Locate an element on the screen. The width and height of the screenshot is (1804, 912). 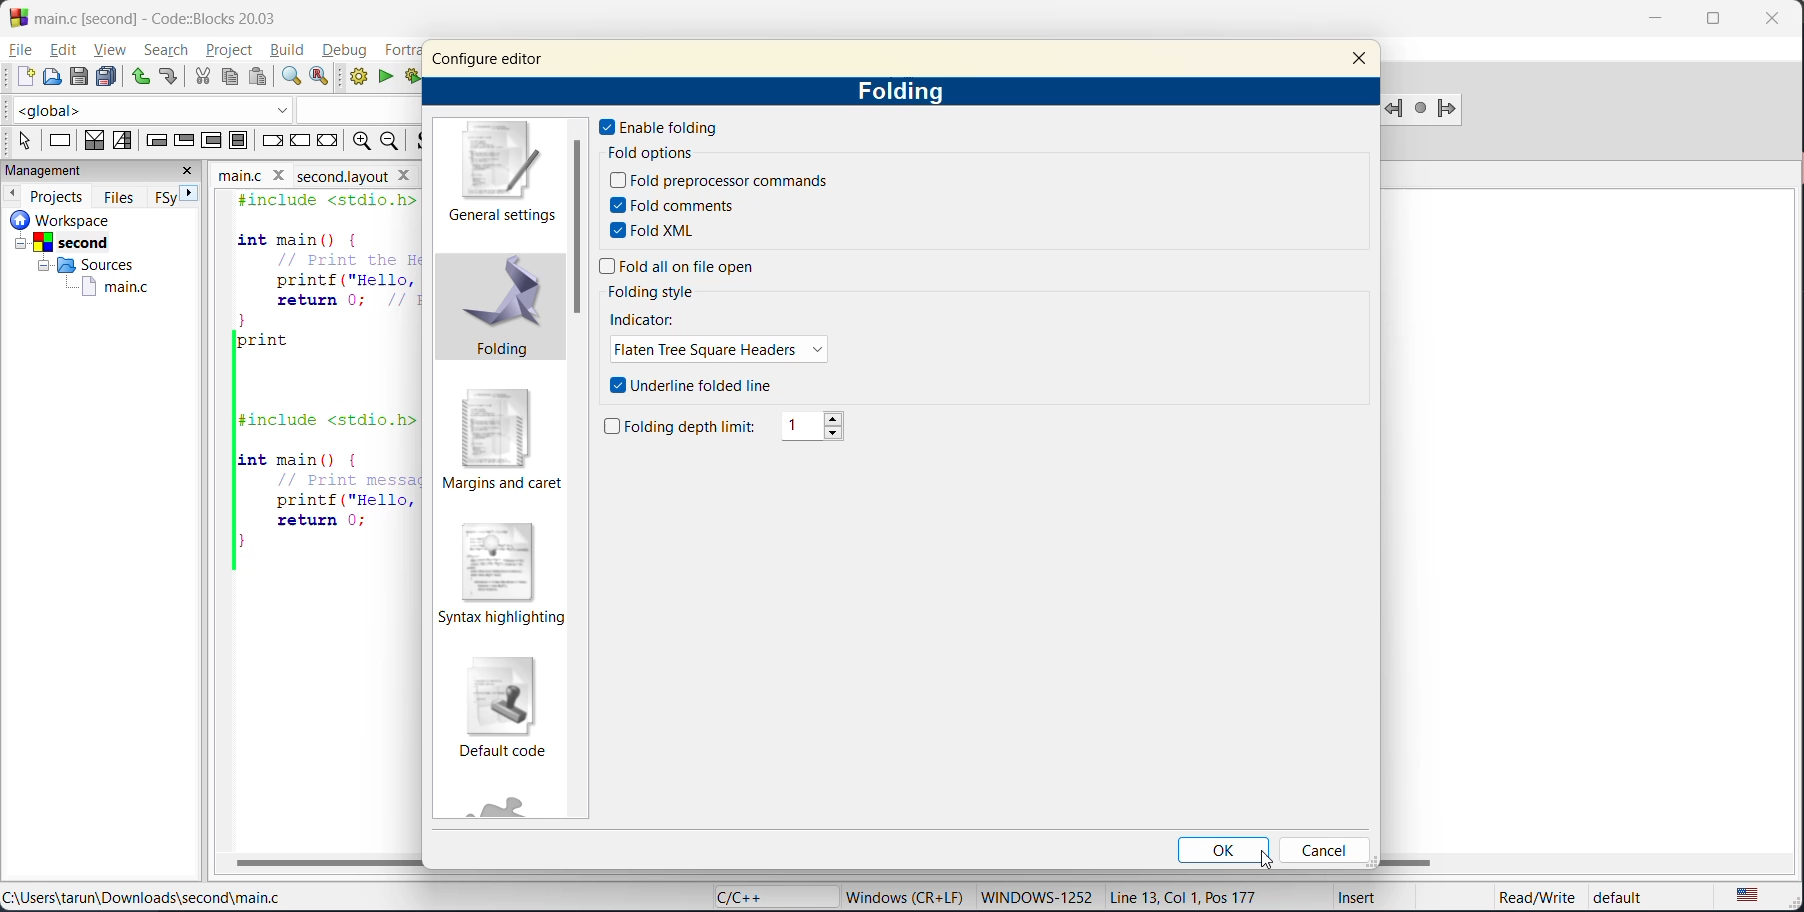
management is located at coordinates (81, 171).